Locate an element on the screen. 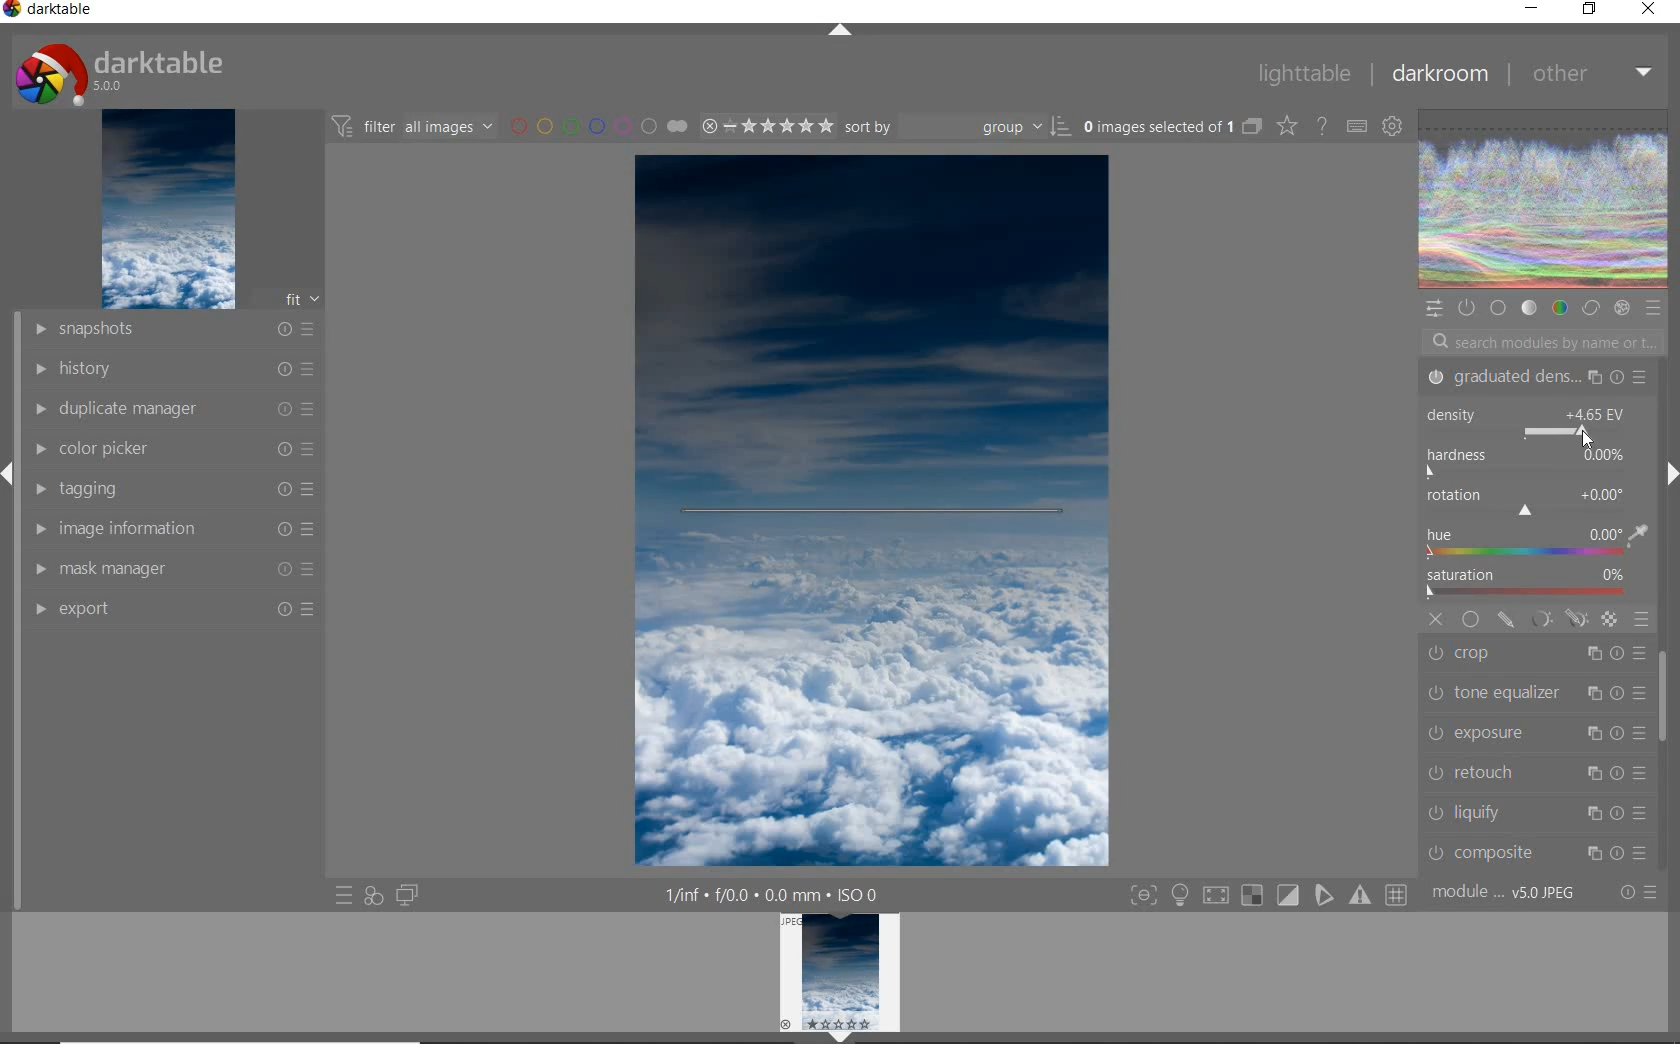  SELECTED IMAGE RANGE RATING is located at coordinates (764, 123).